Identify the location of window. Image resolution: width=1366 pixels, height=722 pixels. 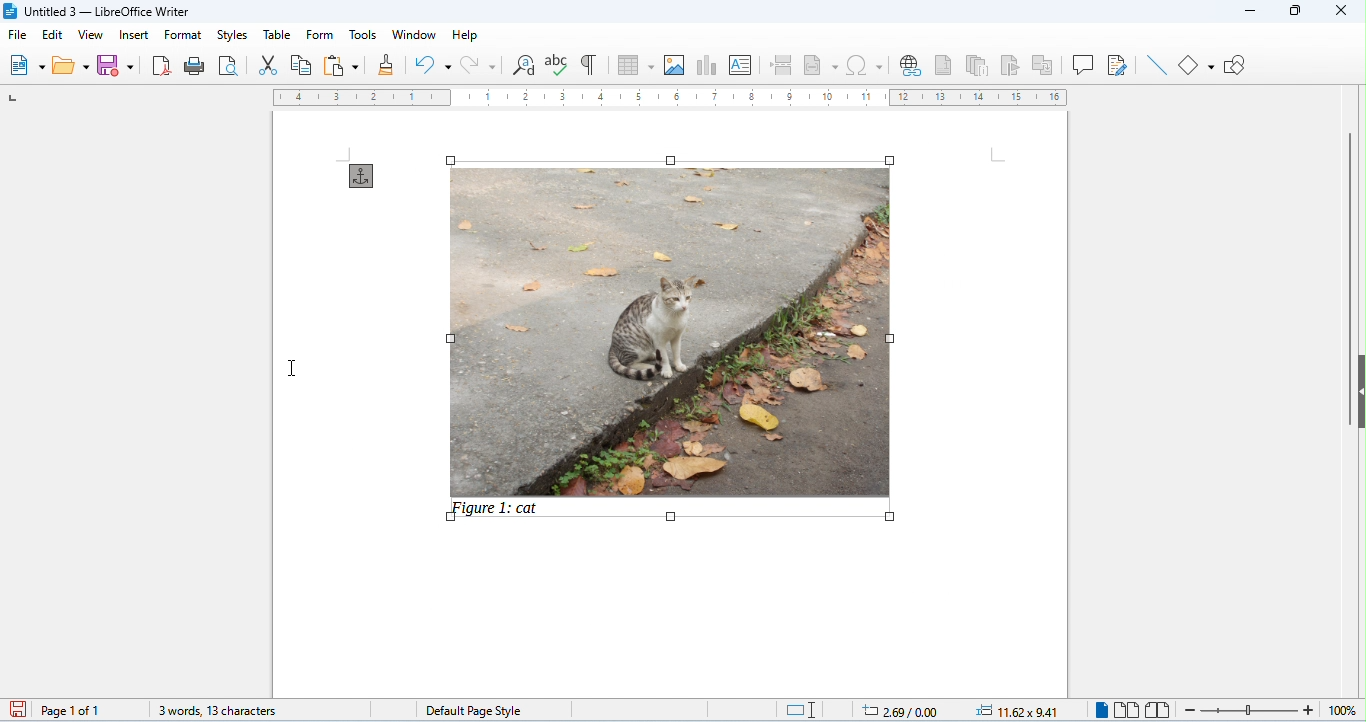
(414, 35).